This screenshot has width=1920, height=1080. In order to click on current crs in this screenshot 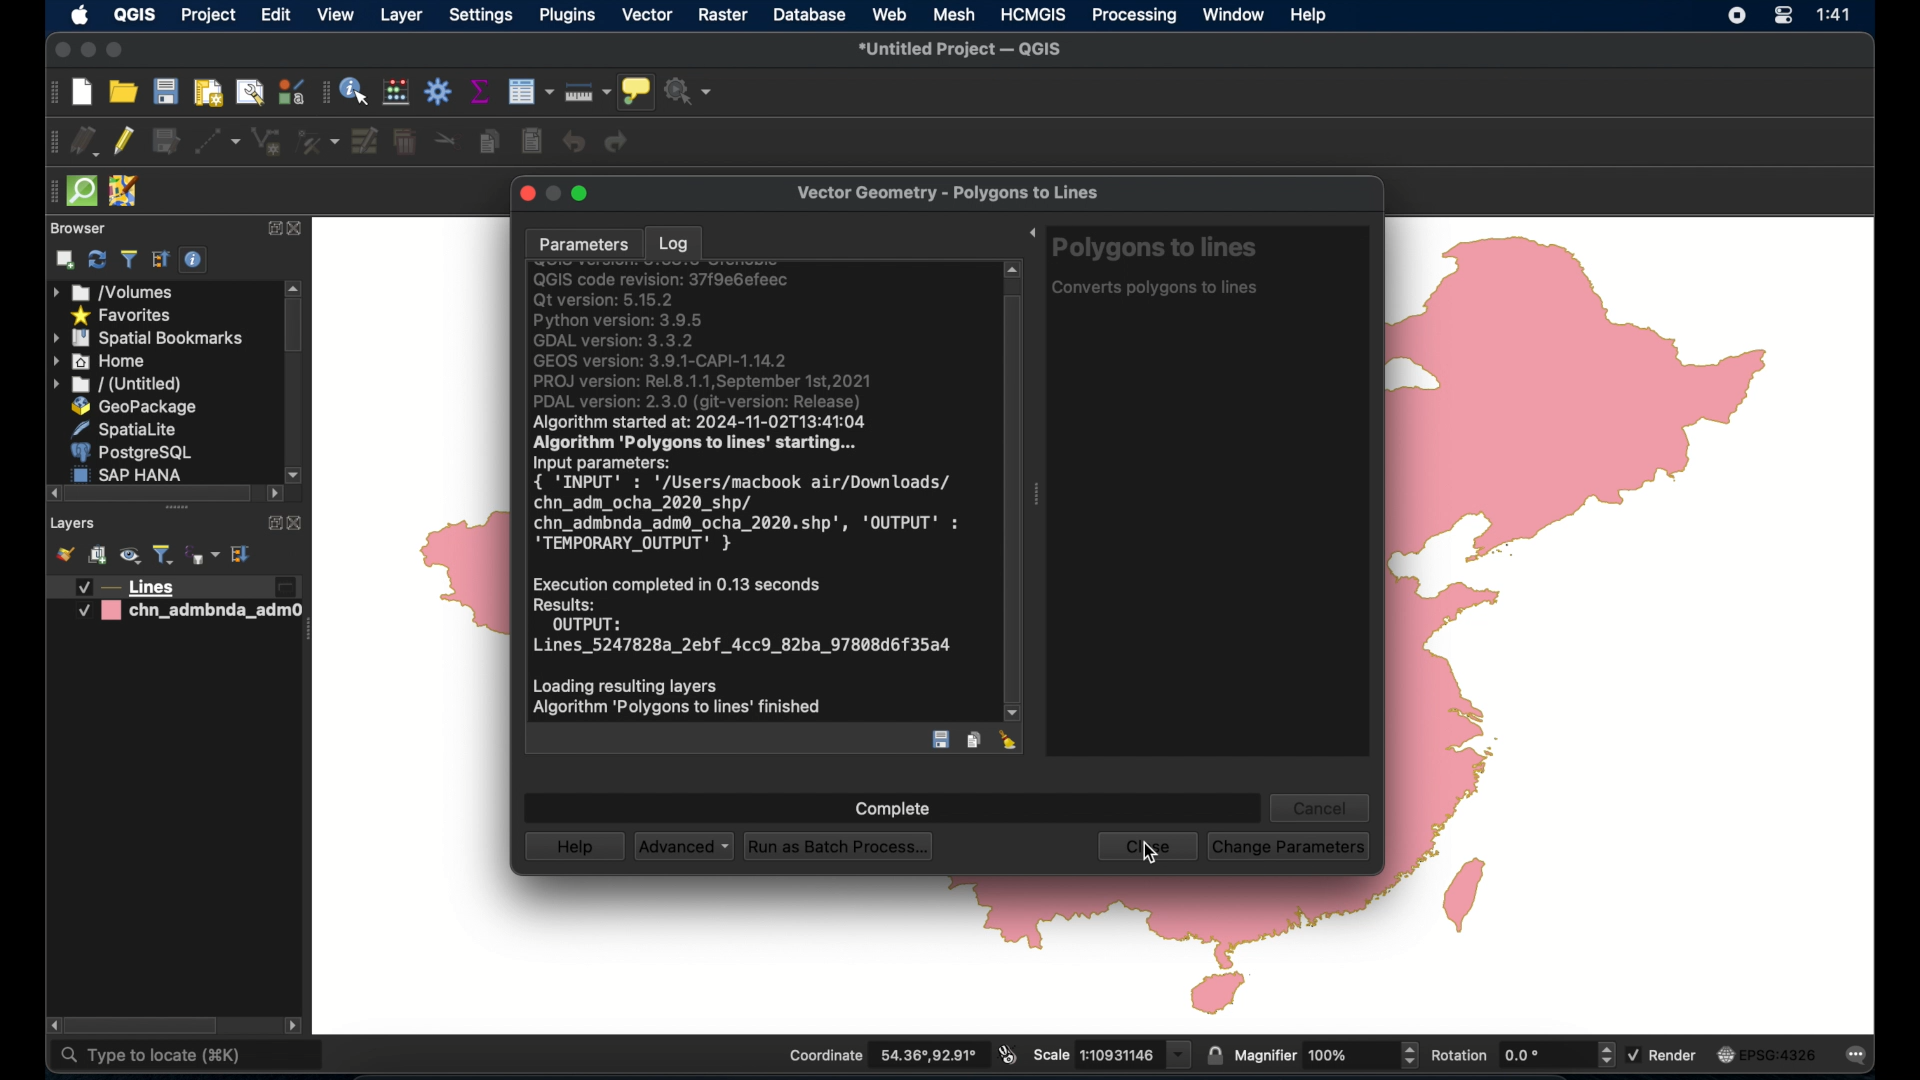, I will do `click(1770, 1053)`.